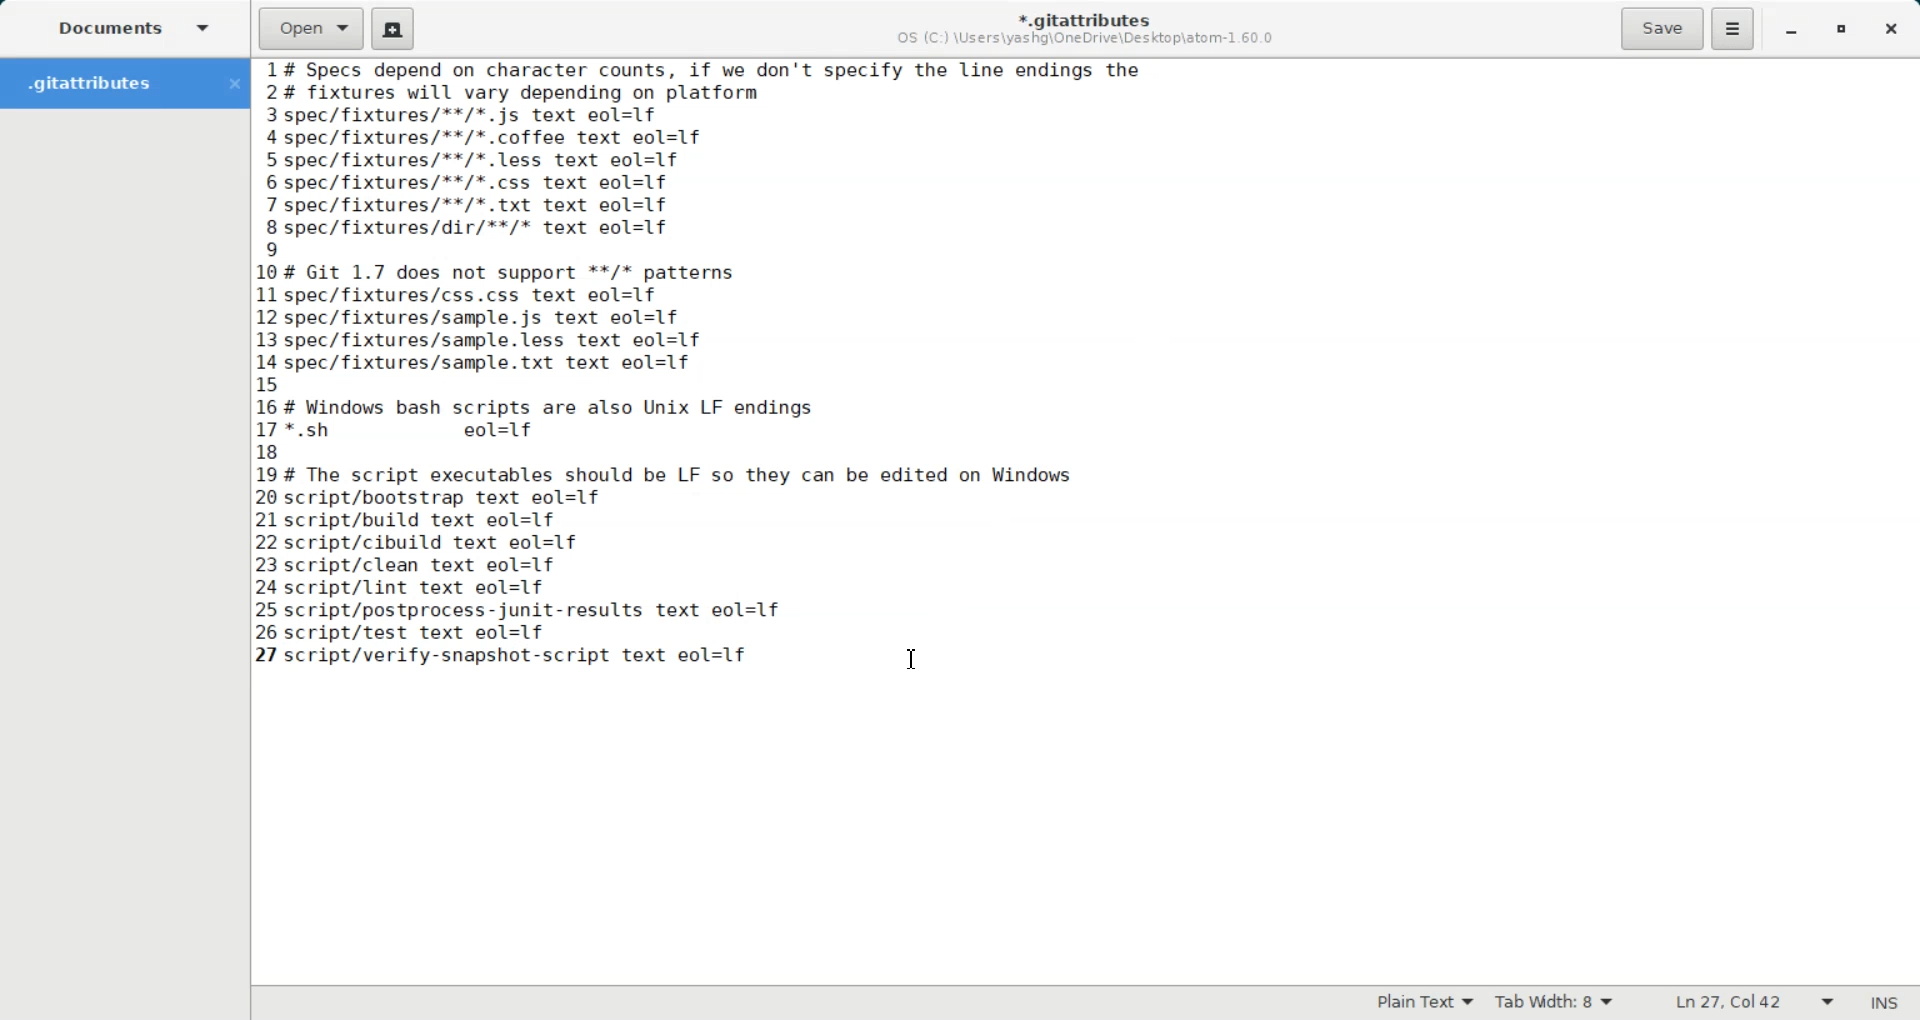  I want to click on # Specs depend on character counts, if we don't specify the line endings the
 # fixtures will vary depending on platform
 spec/fixtures/**/*.js text eol=1f
-spec/fixtures/**/*.coffee text eol=1f
 spec/fixtures/**/*.less text eol=1f
 spec/fixtures/**/*.css text eol=1f
'spec/fixtures/**/*. txt text eol=1f
 spec/fixtures/dir/**/* text eol=1f

| # Git 1.7 does not support **/* patterns
spec/fixtures/css.css text eol=1f
 spec/fixtures/sample.js text eol=1f
 spec/fixtures/sample.less text eol=1f
-spec/fixtures/sample.txt text eol=1f

;

 # Windows bash scripts are also Unix LF endings
'*.sh eol=1f

 # The script executables should be LF so they can be edited on Windows
 script/bootstrap text eol=1f

script/build text eol=1f

script/cibuild text eol=1f

 script/clean text eol=1f

script/lint text eol=1f
 script/postprocess-junit-results text eol=1f
 script/test text eol=1f, so click(731, 350).